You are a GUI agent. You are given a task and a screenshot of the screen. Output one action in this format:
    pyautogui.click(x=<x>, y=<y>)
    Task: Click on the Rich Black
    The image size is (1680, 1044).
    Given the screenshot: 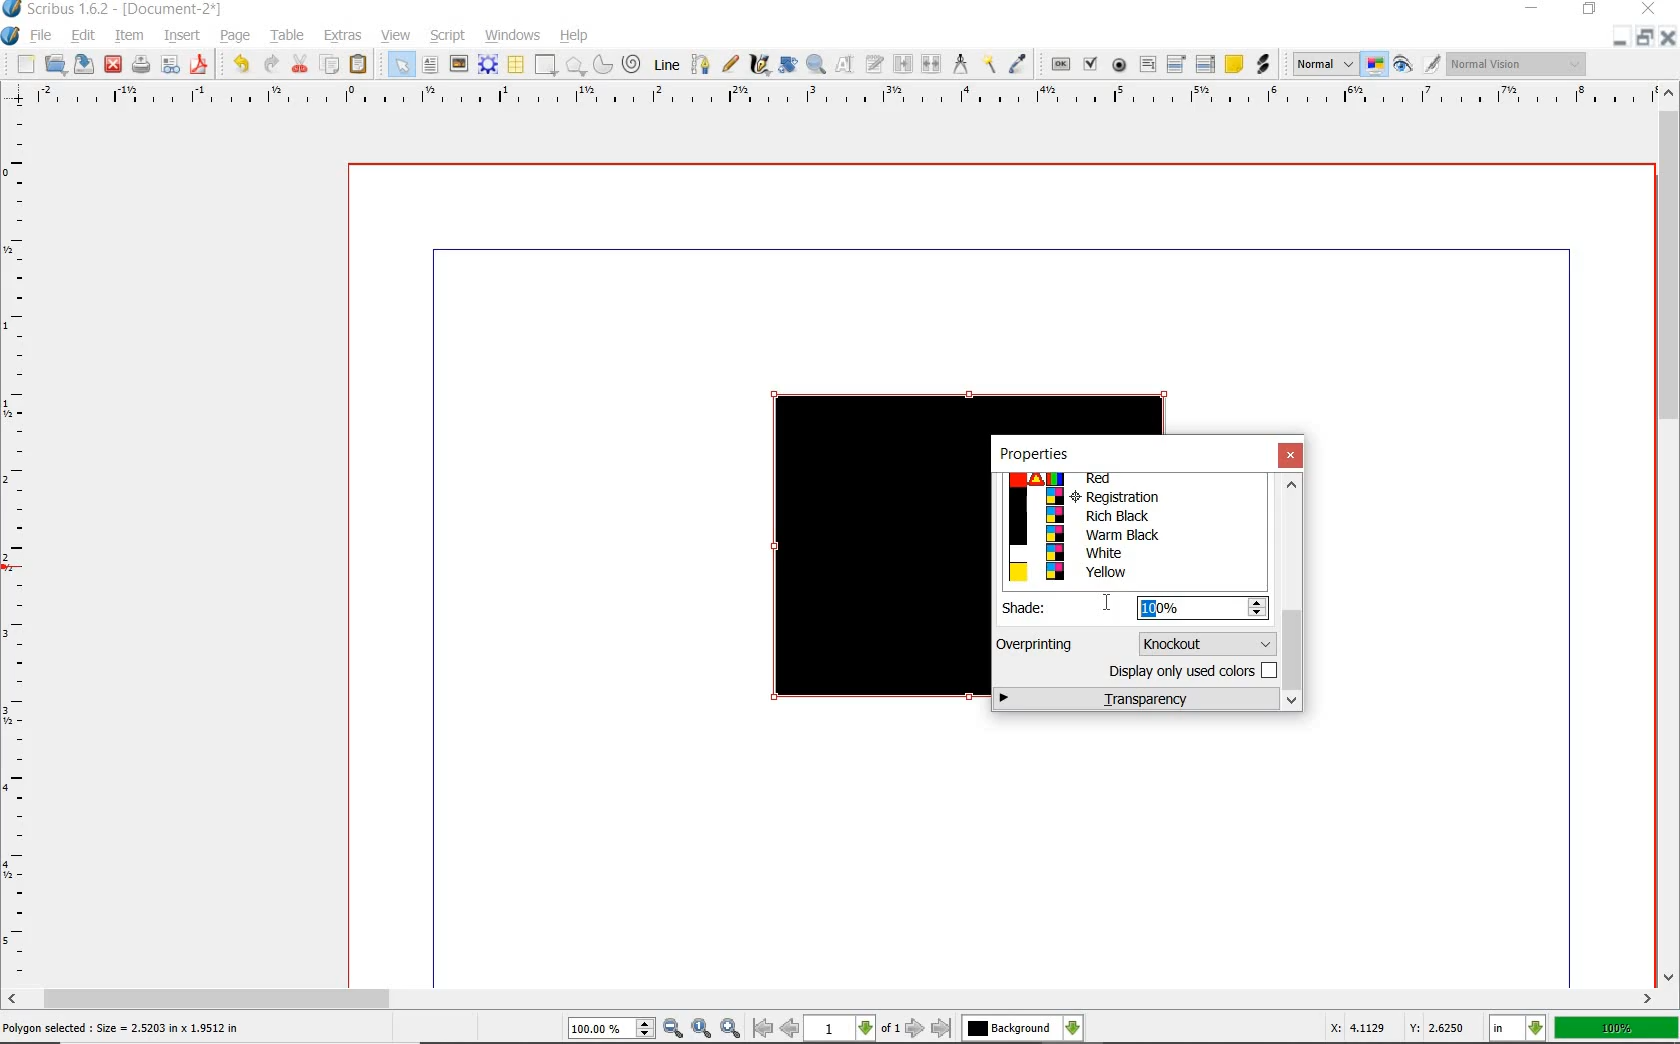 What is the action you would take?
    pyautogui.click(x=1132, y=517)
    